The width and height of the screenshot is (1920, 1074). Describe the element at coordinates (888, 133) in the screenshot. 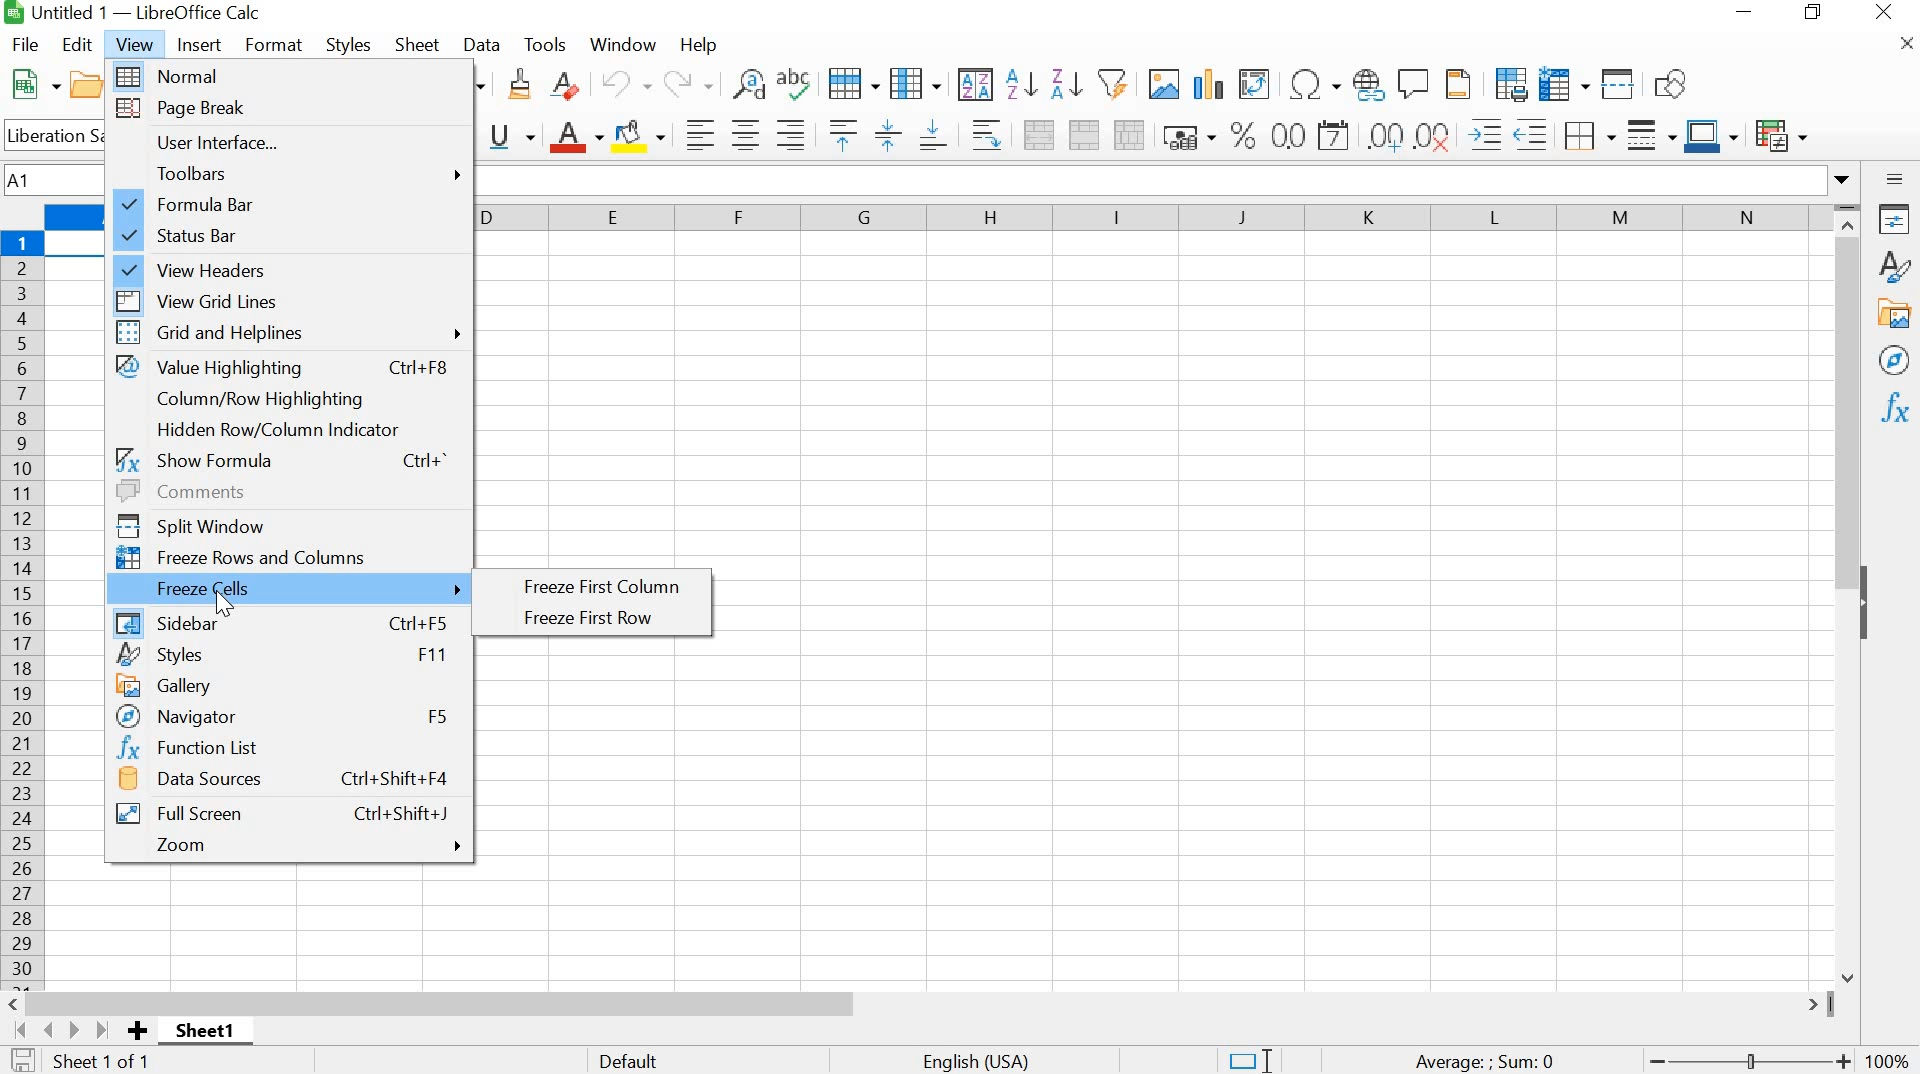

I see `CENTER VERTICALLY` at that location.